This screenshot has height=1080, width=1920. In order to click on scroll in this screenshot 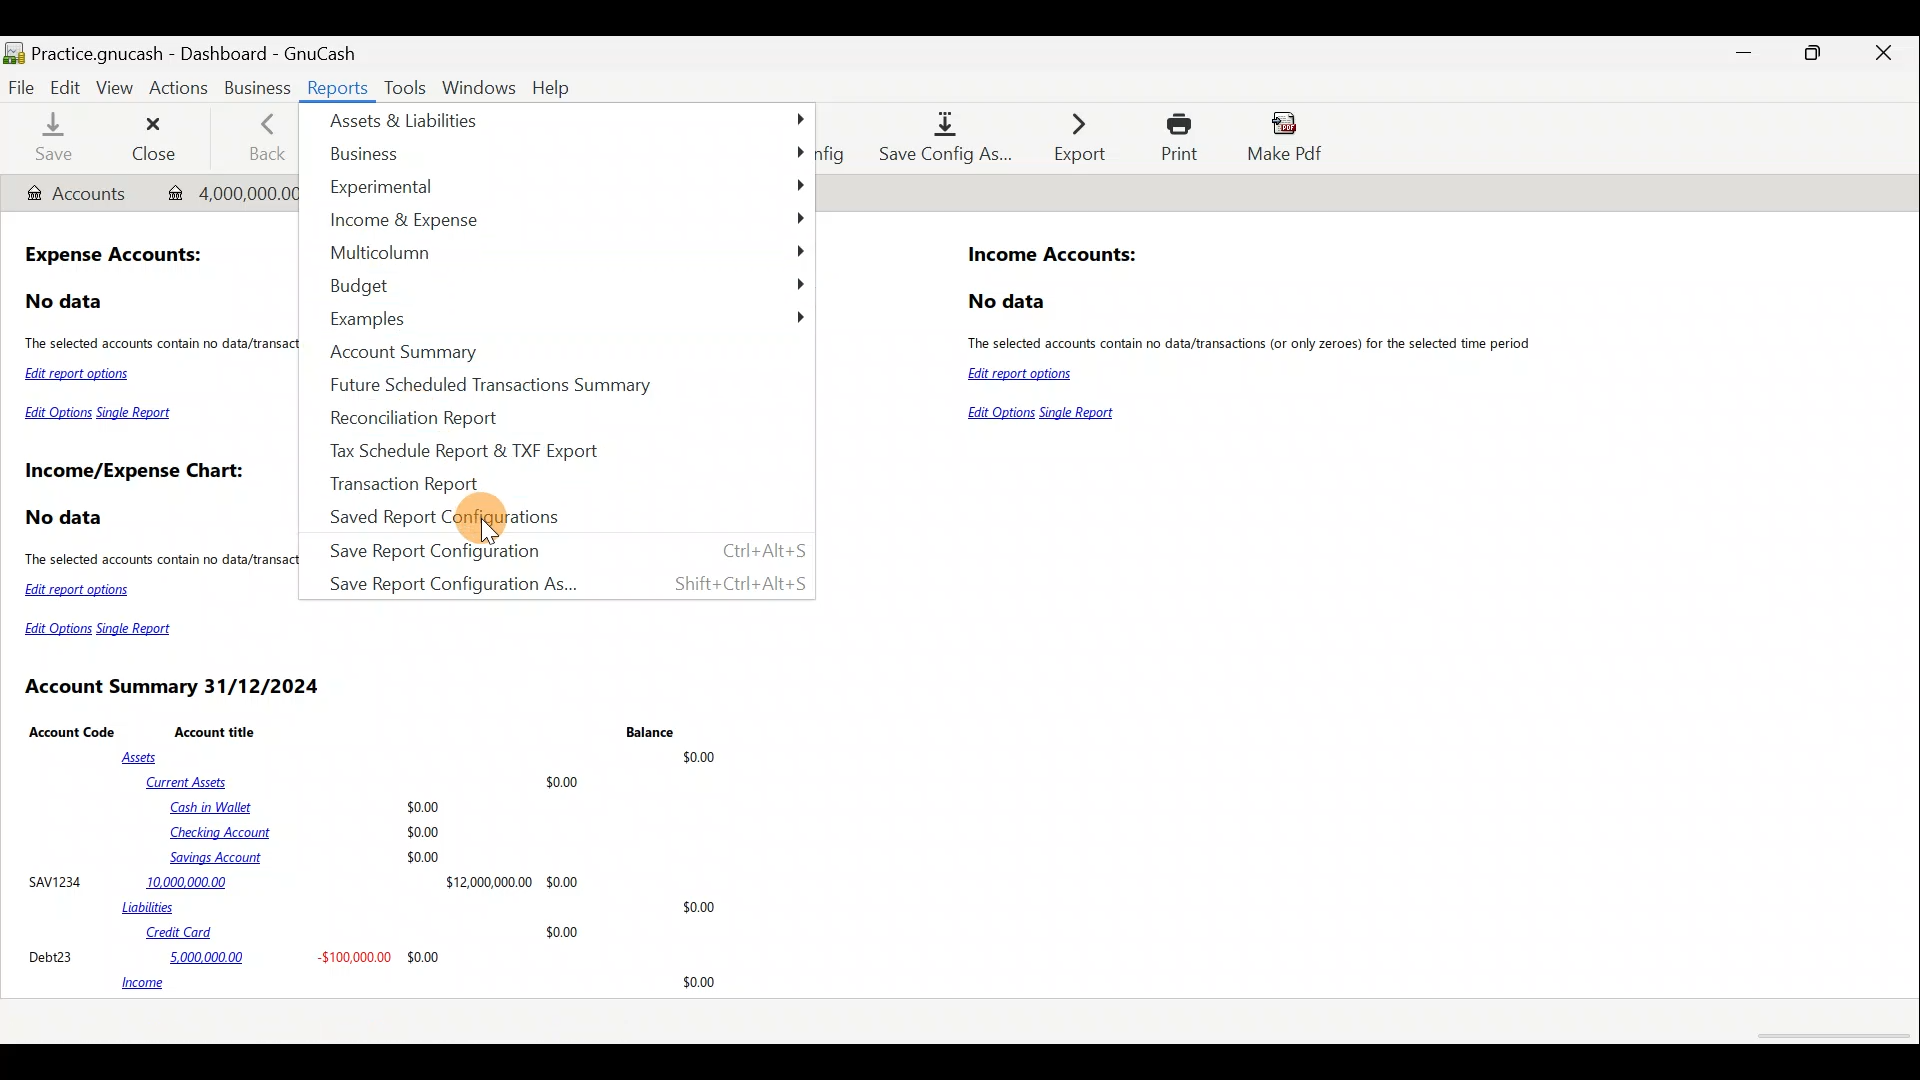, I will do `click(1830, 1037)`.